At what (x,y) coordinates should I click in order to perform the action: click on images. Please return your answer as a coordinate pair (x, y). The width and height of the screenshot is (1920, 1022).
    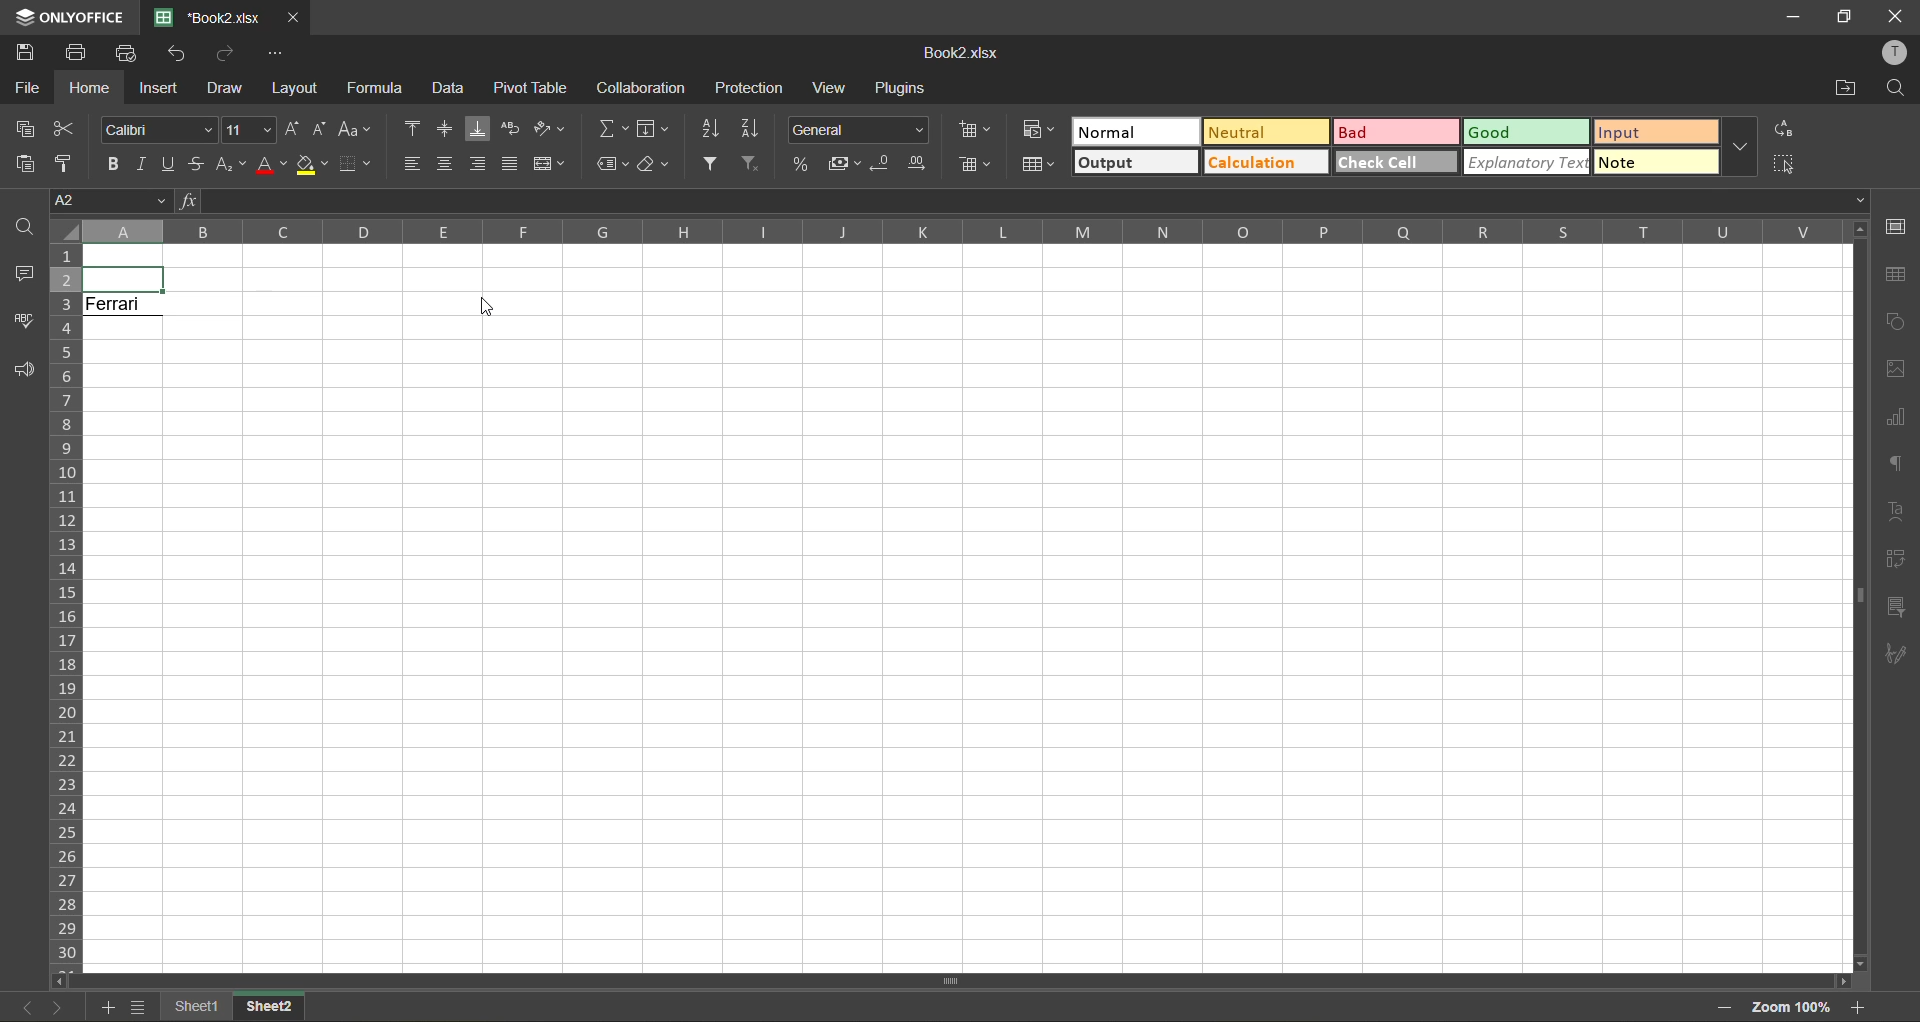
    Looking at the image, I should click on (1887, 369).